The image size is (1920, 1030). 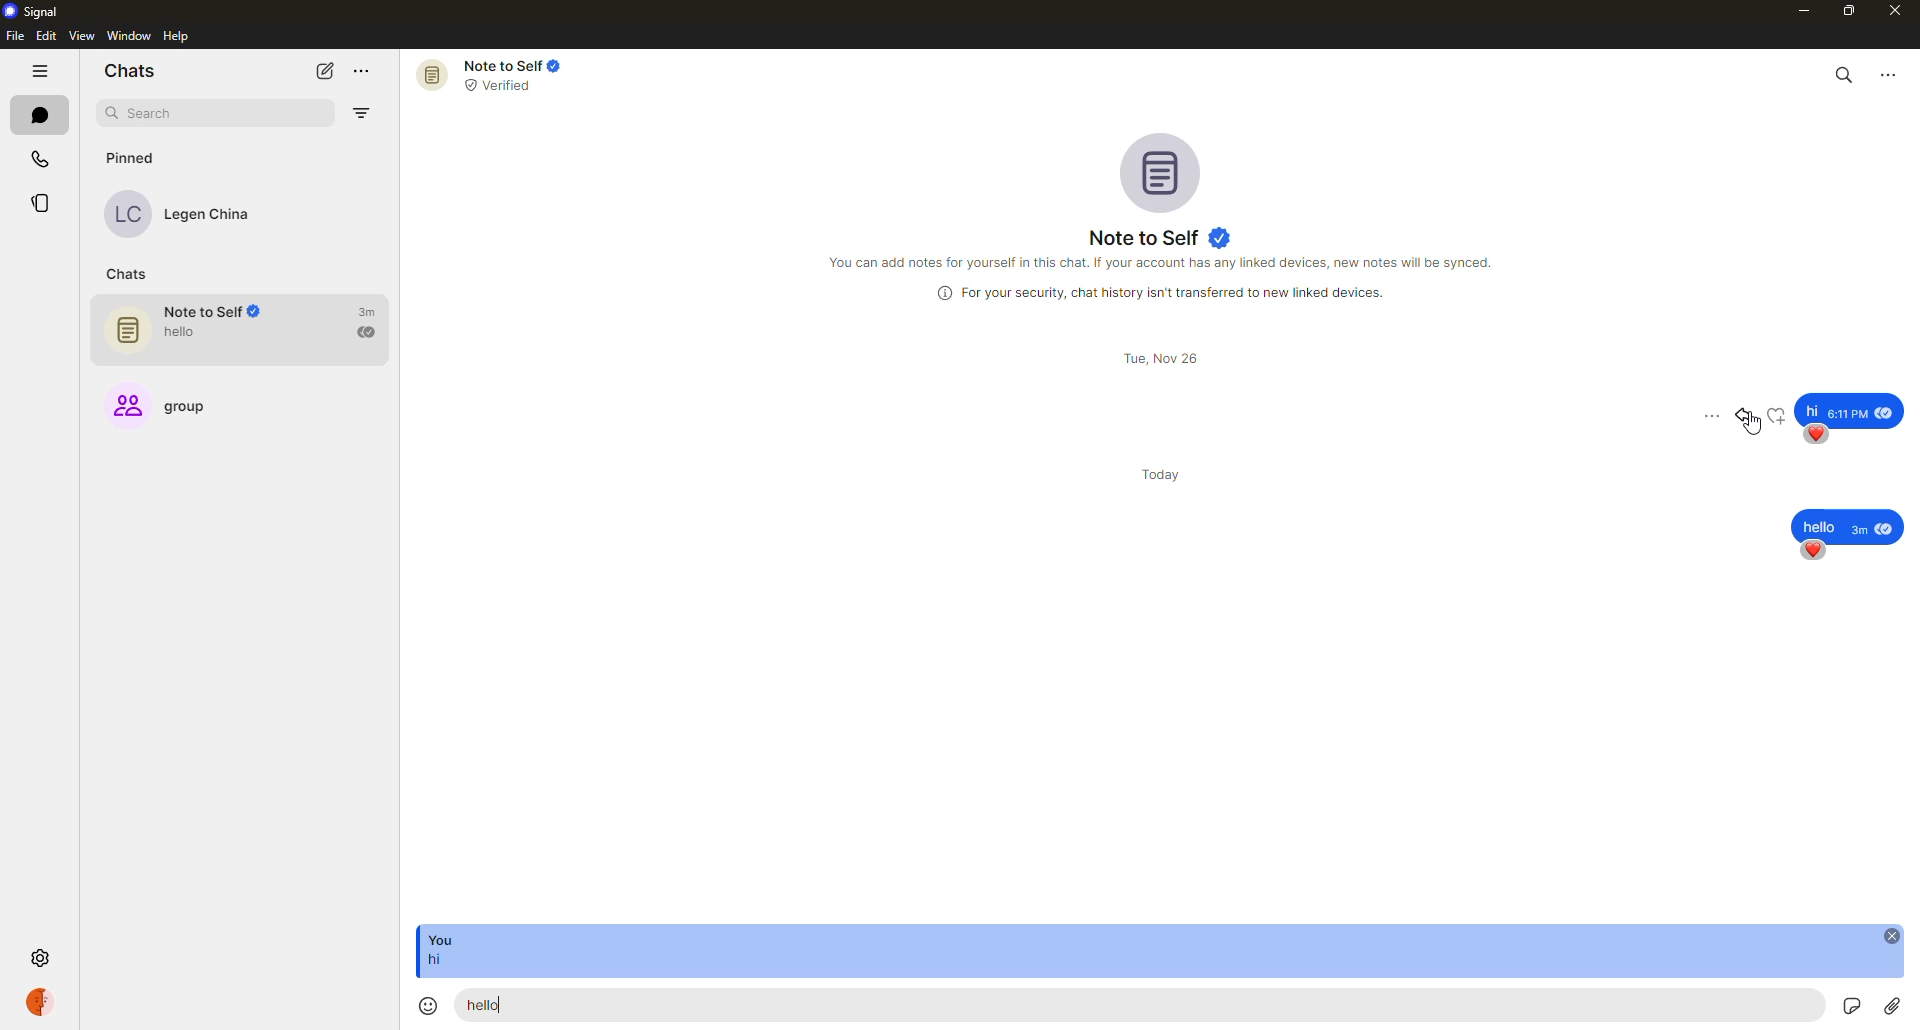 I want to click on profile pic, so click(x=1158, y=167).